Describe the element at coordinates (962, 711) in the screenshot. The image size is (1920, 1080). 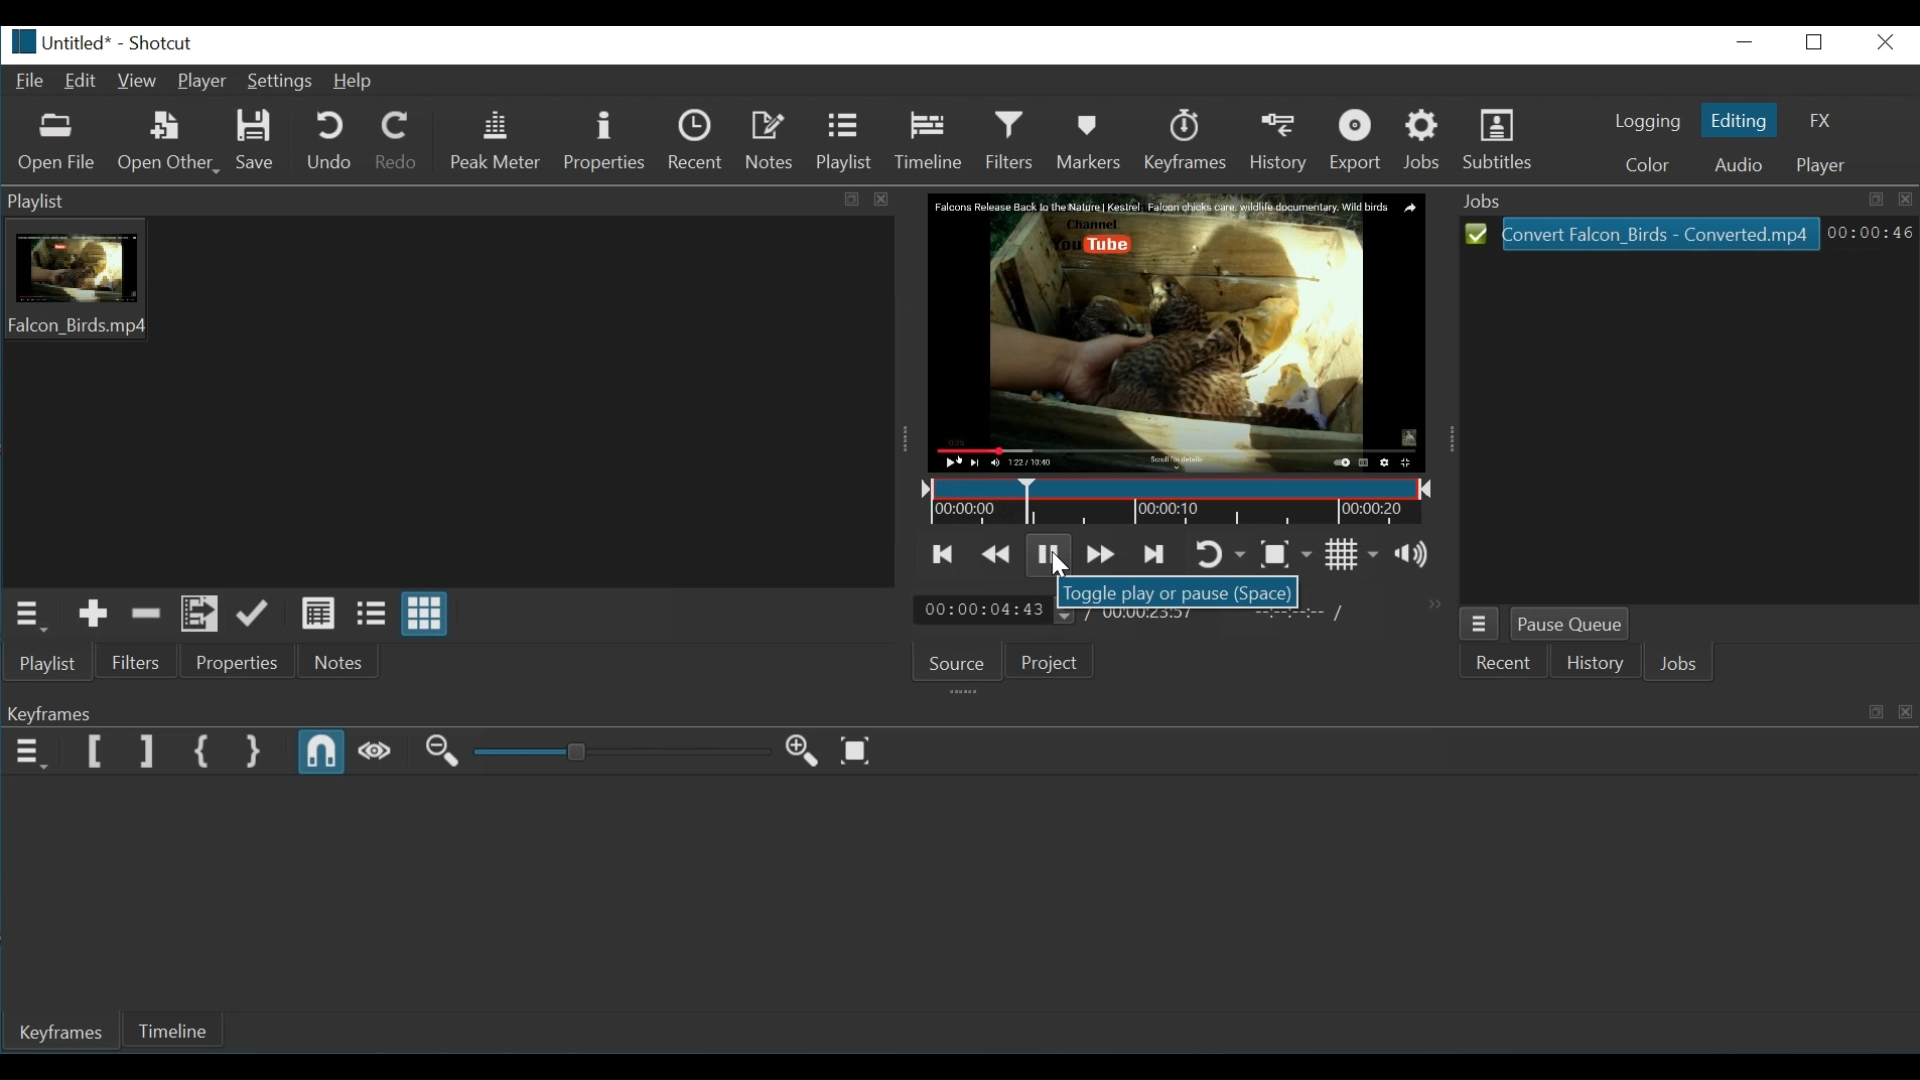
I see `Keyframes` at that location.